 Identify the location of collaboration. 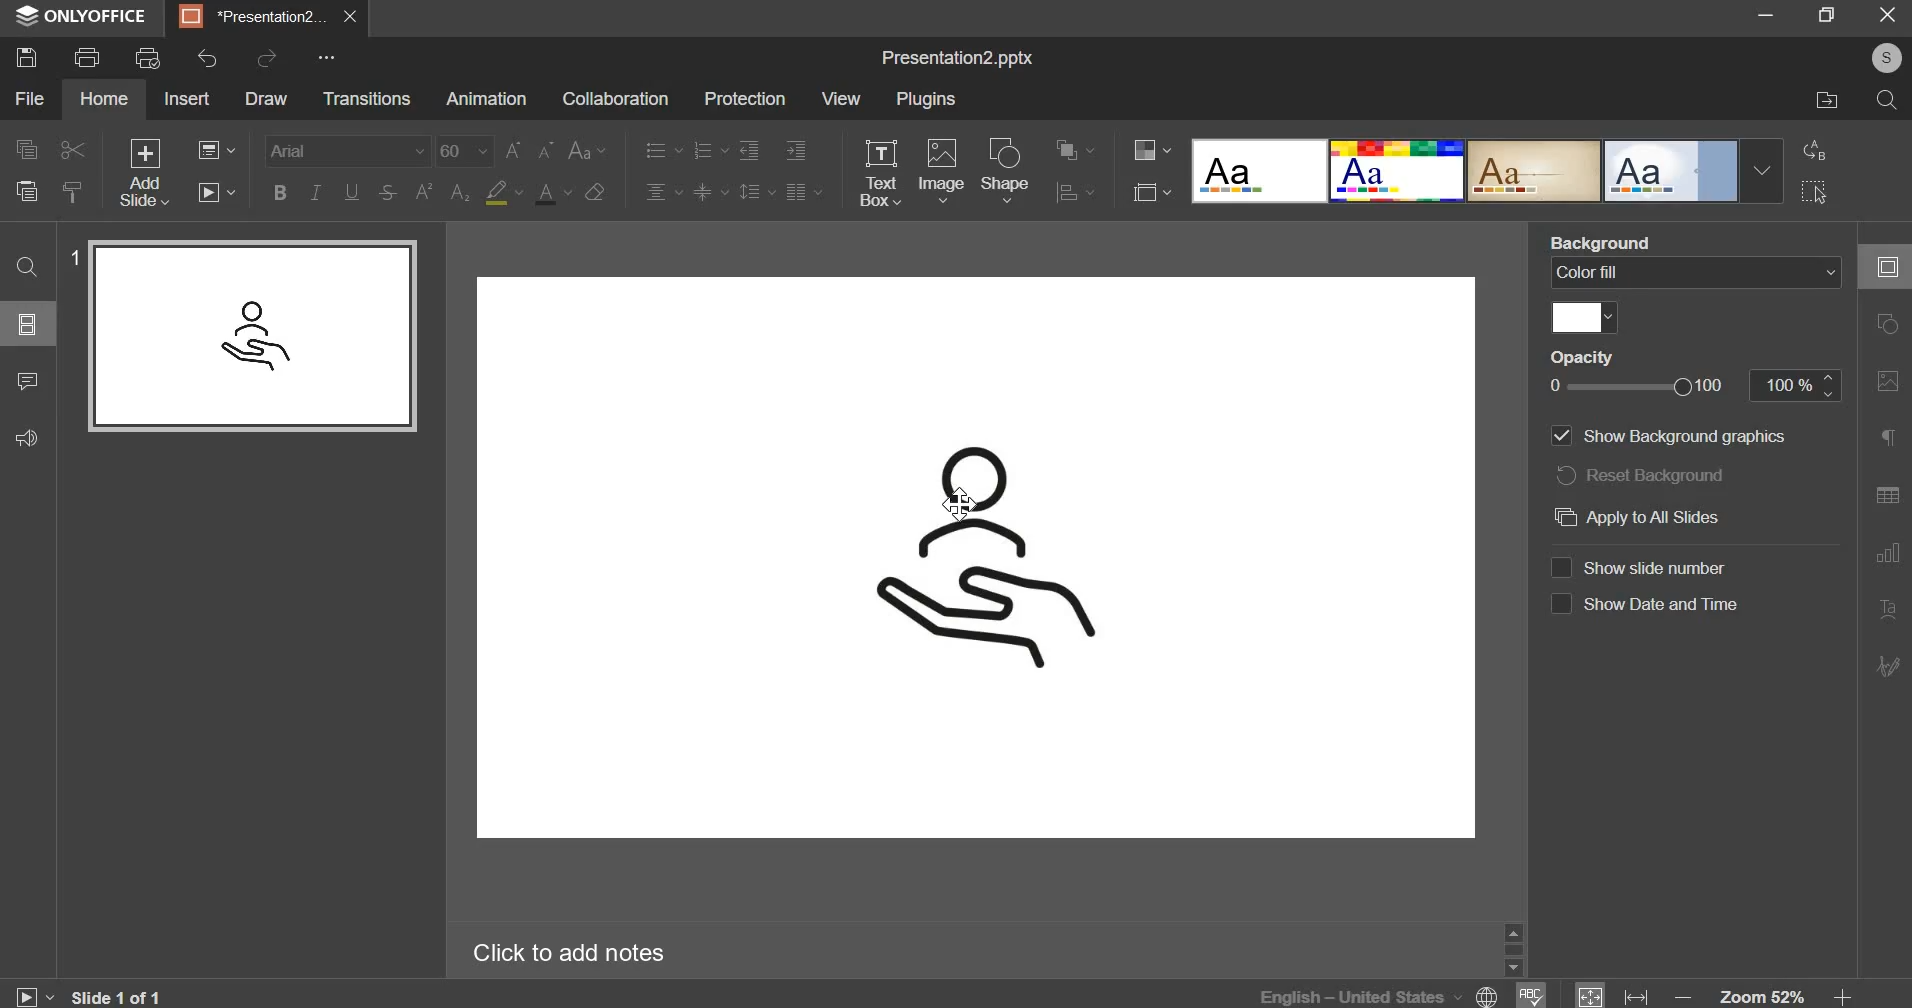
(613, 101).